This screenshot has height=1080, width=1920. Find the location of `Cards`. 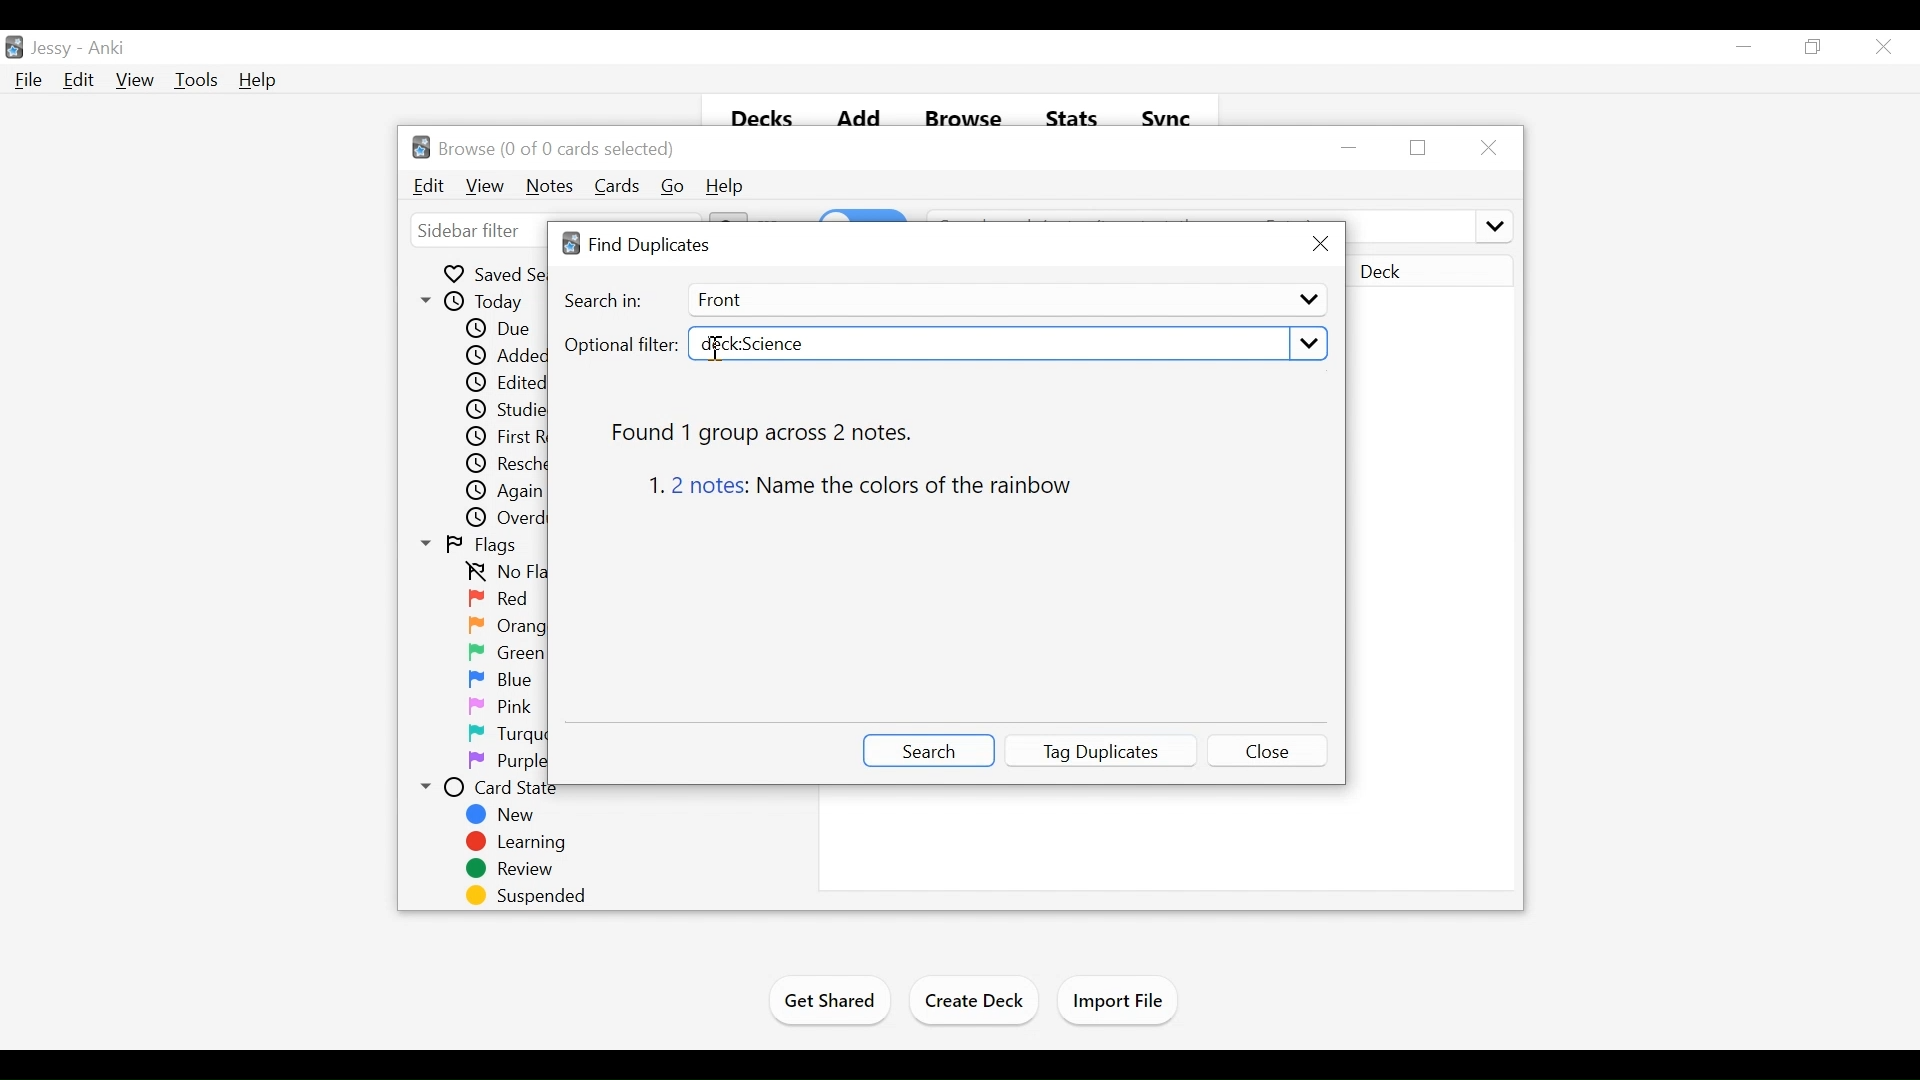

Cards is located at coordinates (619, 186).